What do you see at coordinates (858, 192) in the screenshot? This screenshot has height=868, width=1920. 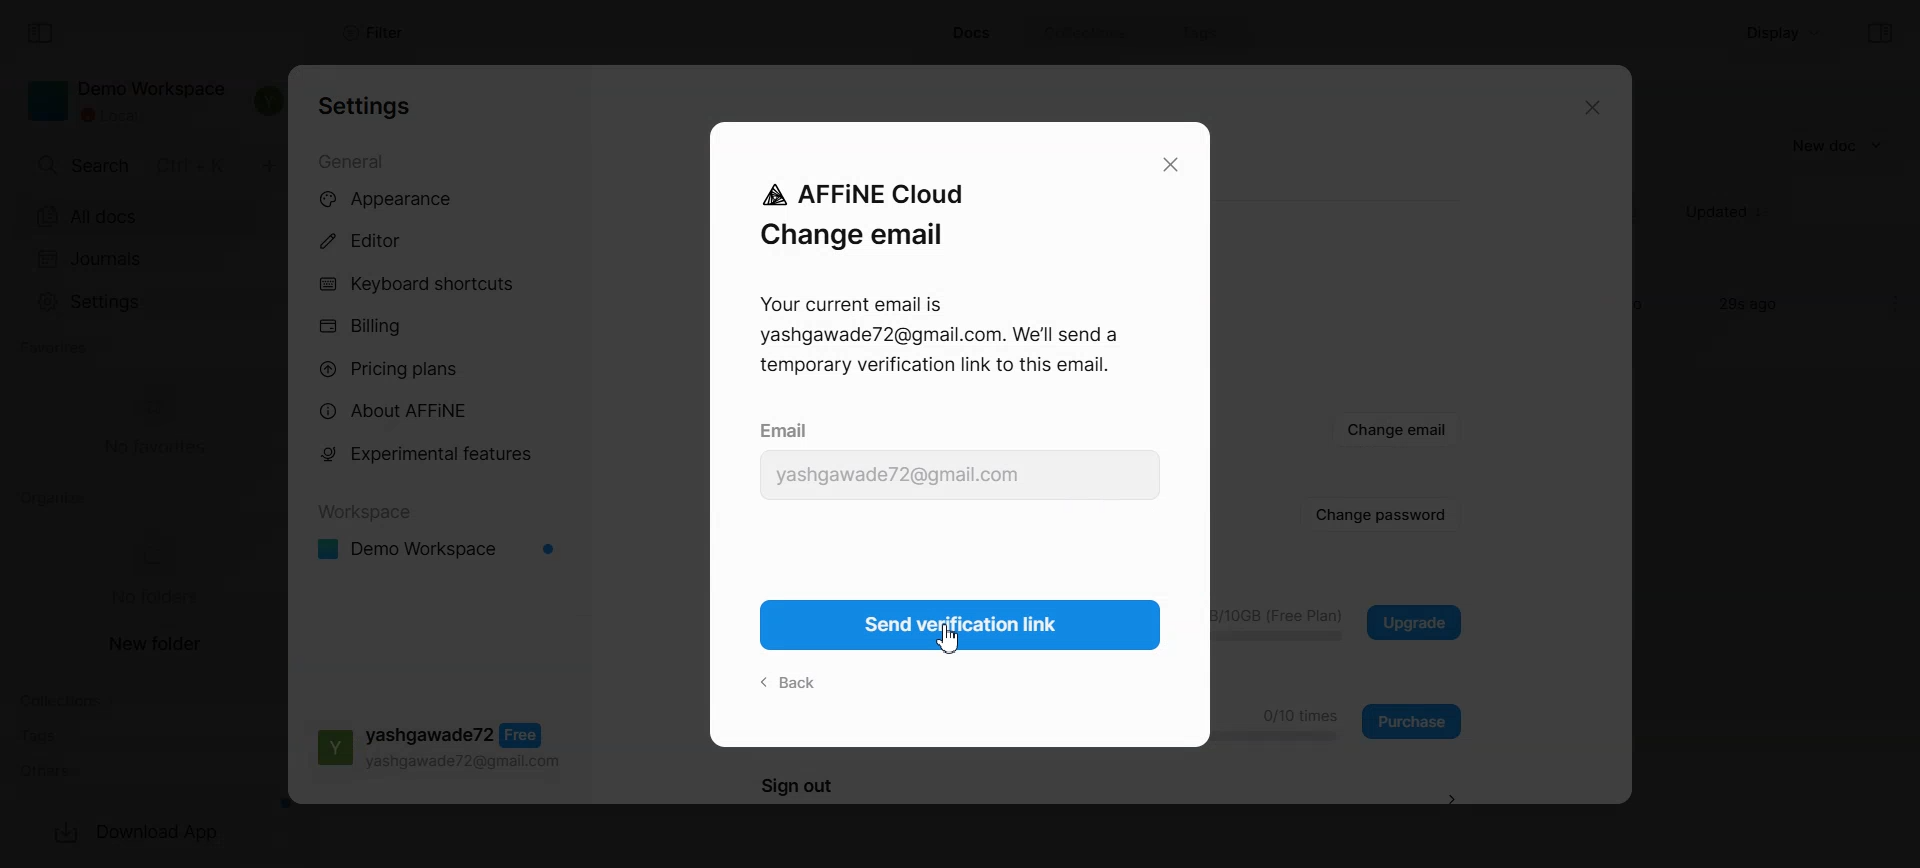 I see `affine cloud` at bounding box center [858, 192].